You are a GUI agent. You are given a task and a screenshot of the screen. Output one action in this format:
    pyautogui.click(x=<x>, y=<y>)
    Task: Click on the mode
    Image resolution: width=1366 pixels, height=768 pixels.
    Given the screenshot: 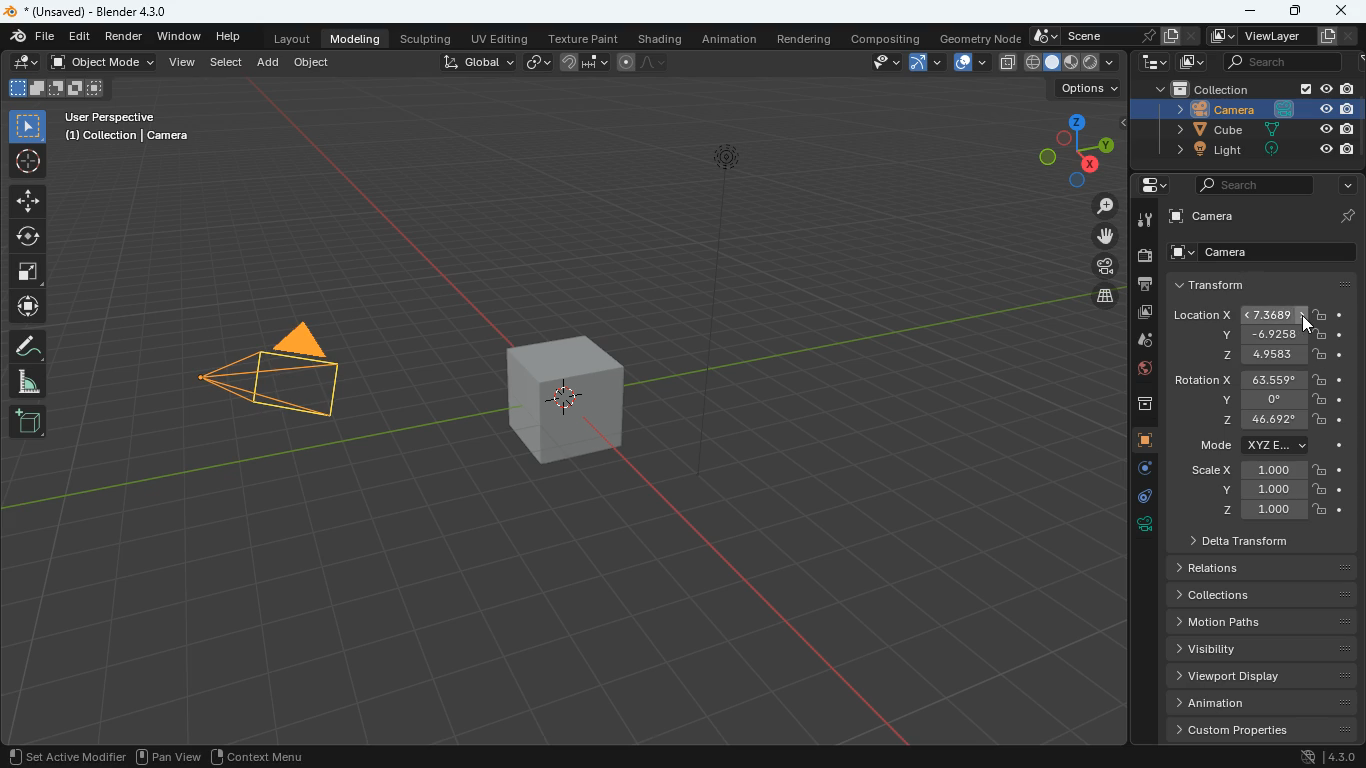 What is the action you would take?
    pyautogui.click(x=1271, y=447)
    